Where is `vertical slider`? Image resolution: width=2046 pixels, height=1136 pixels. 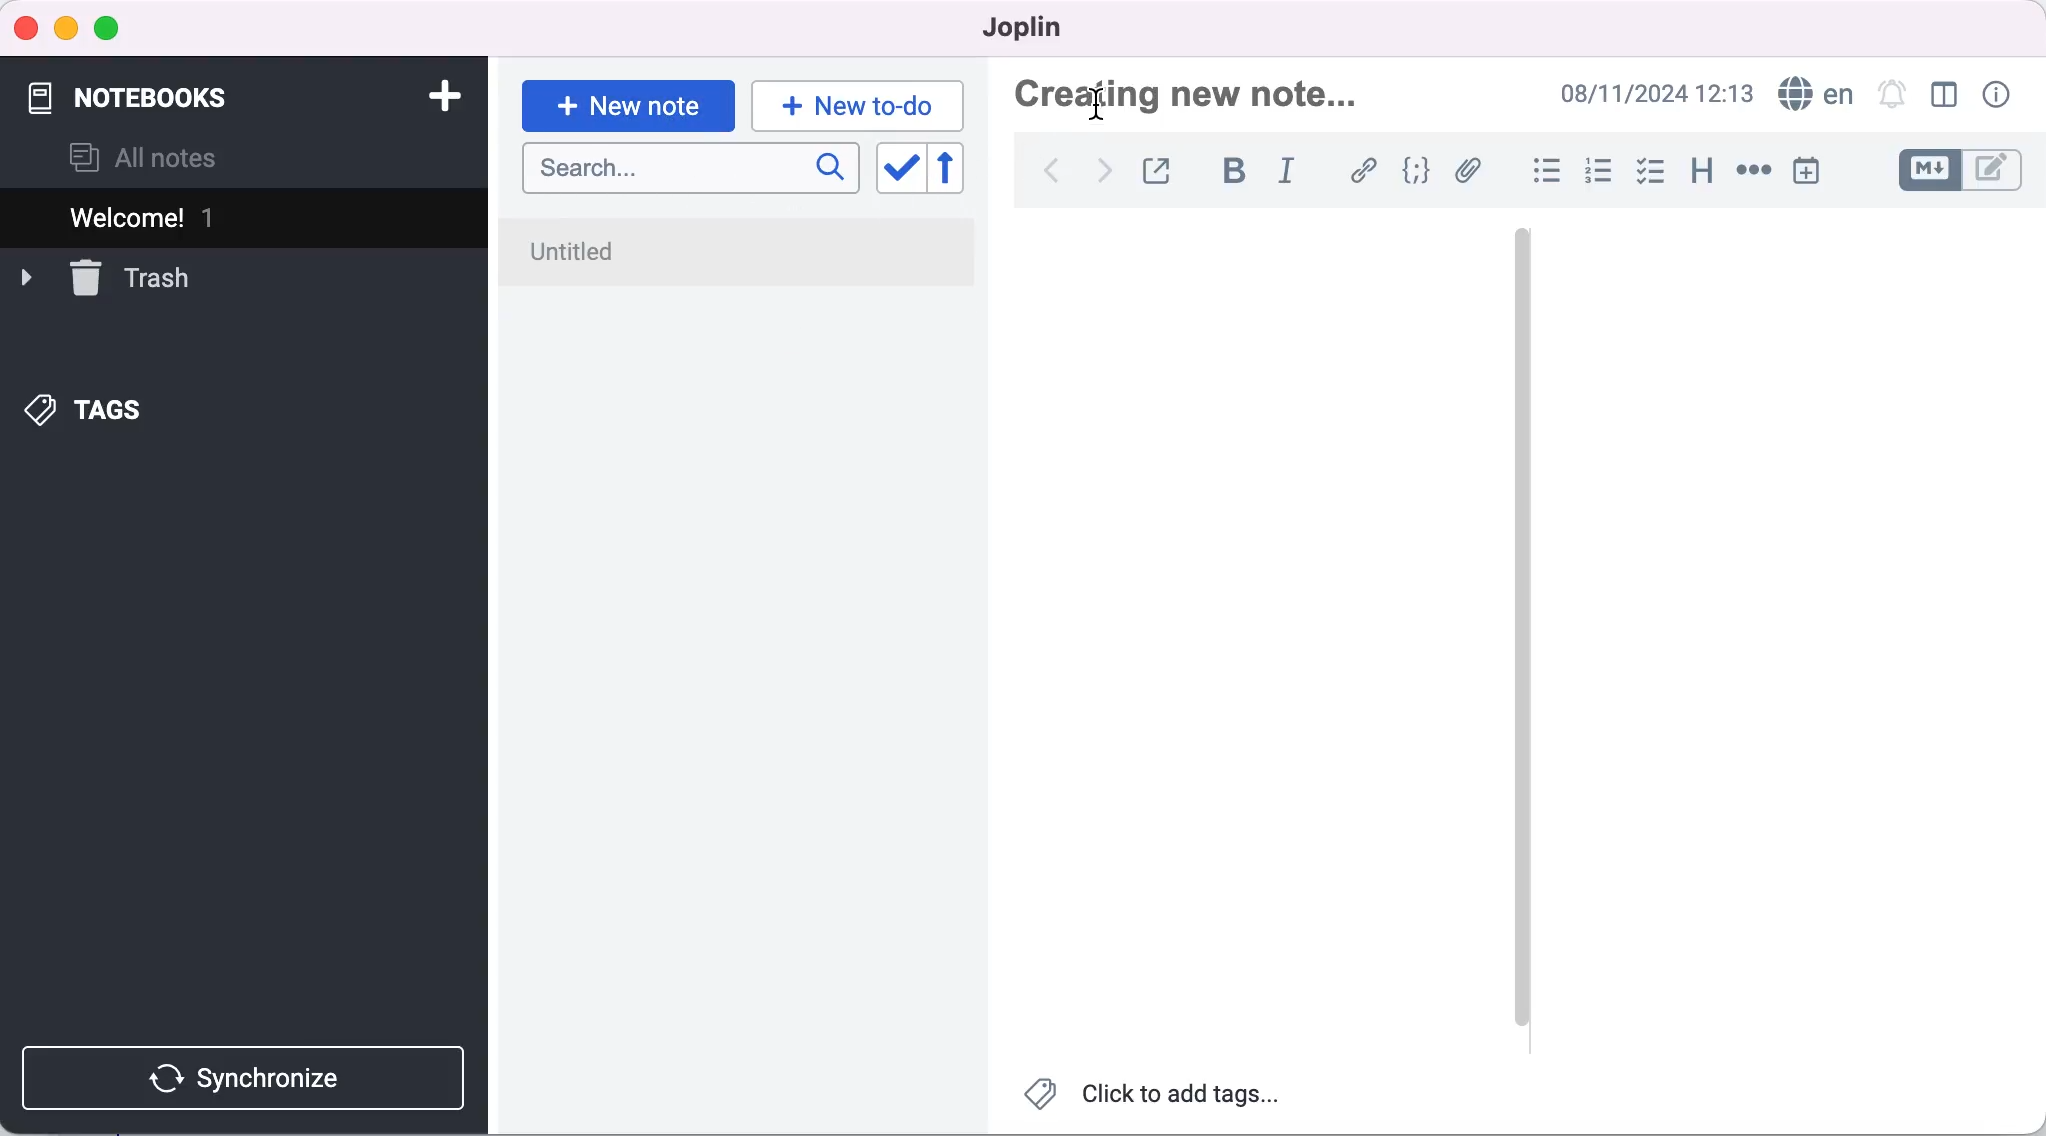
vertical slider is located at coordinates (1522, 630).